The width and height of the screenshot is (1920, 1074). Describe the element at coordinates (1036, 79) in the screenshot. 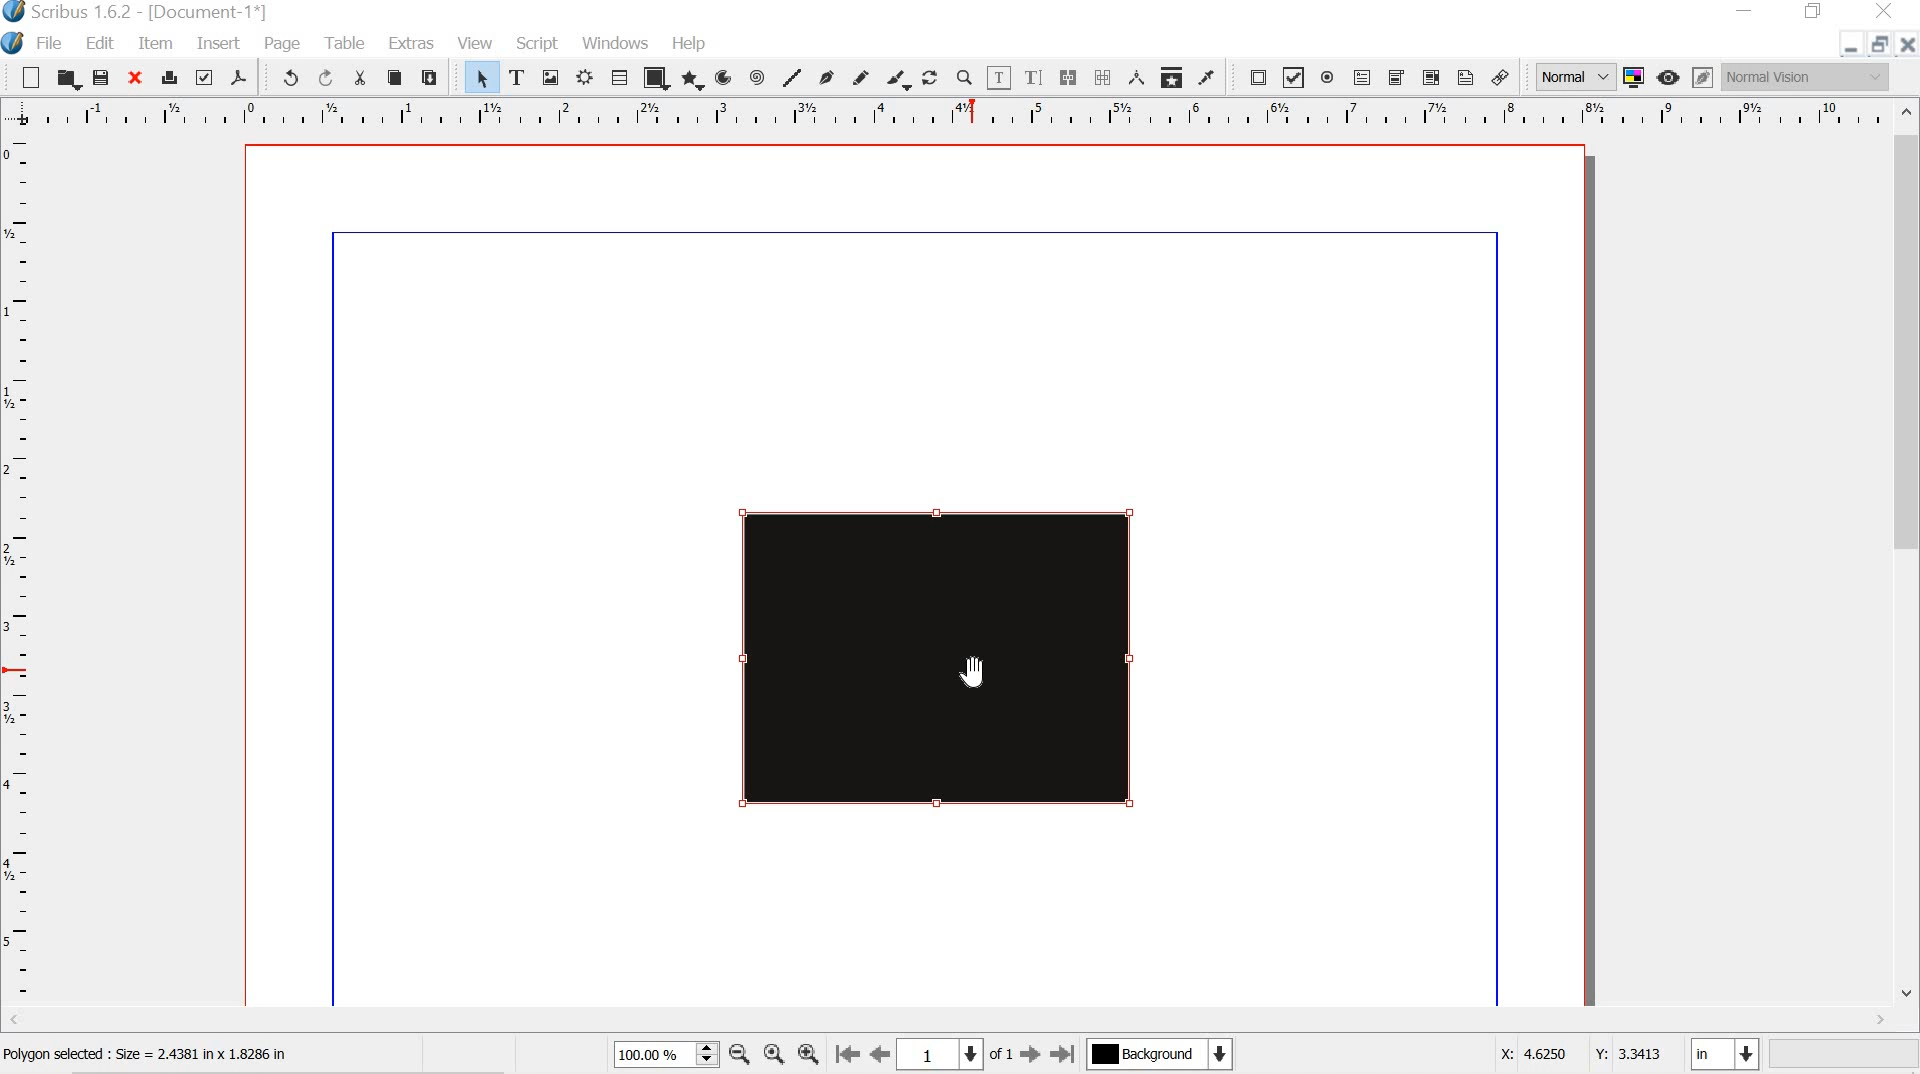

I see `edit text with story editor` at that location.